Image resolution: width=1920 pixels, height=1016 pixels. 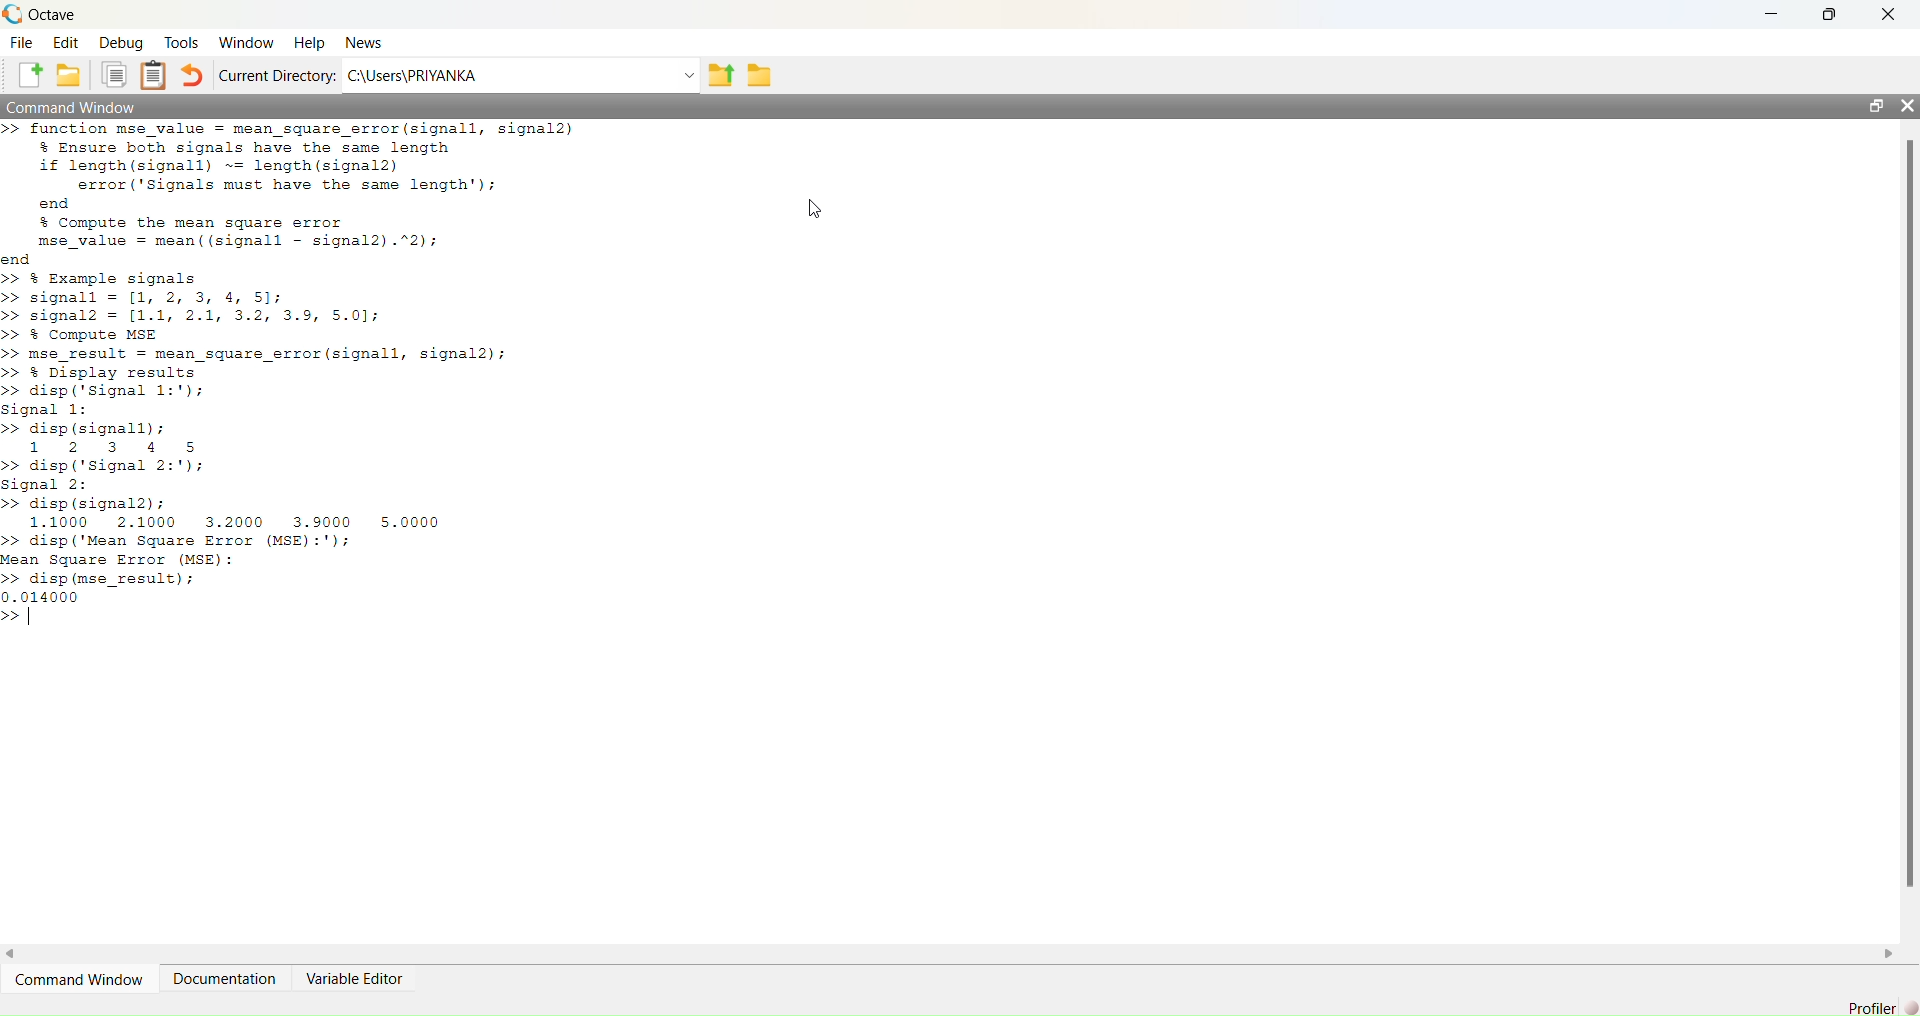 I want to click on add file, so click(x=29, y=75).